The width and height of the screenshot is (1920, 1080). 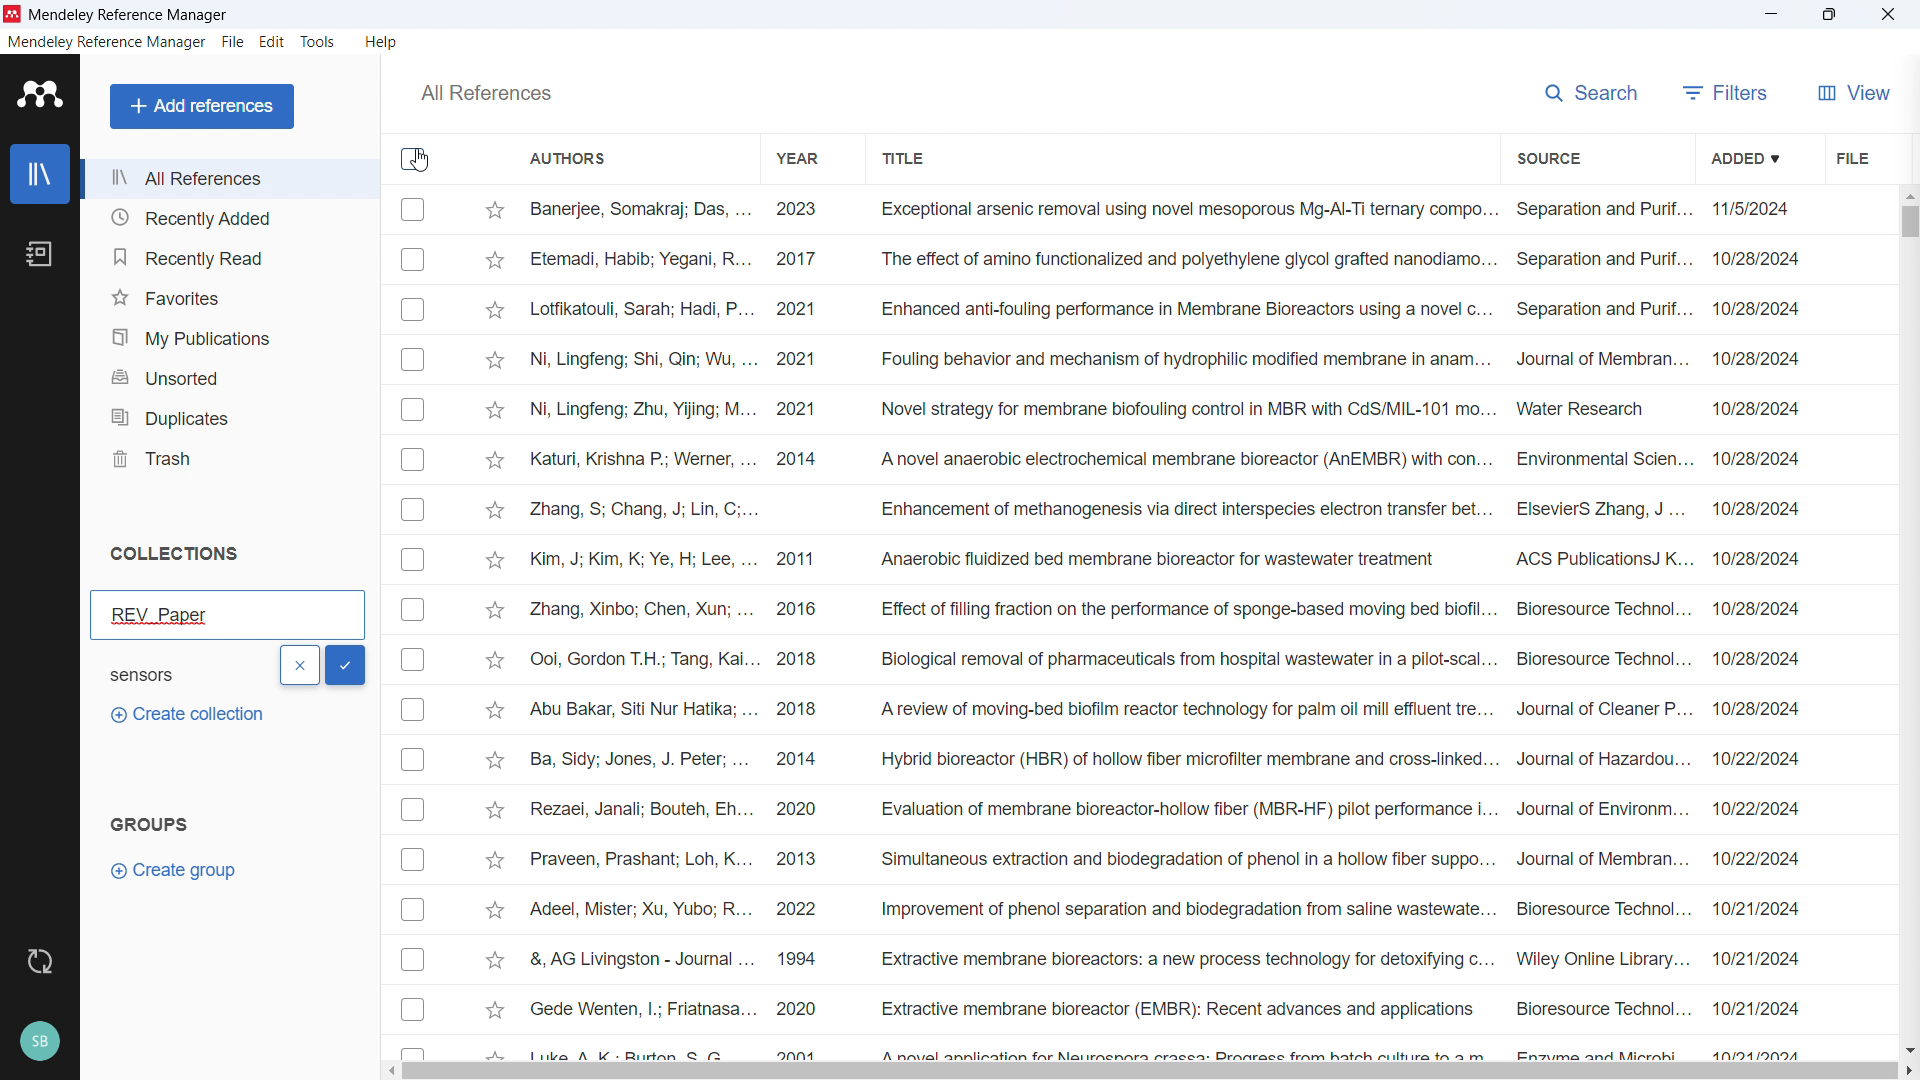 I want to click on Star mark respective publication, so click(x=496, y=760).